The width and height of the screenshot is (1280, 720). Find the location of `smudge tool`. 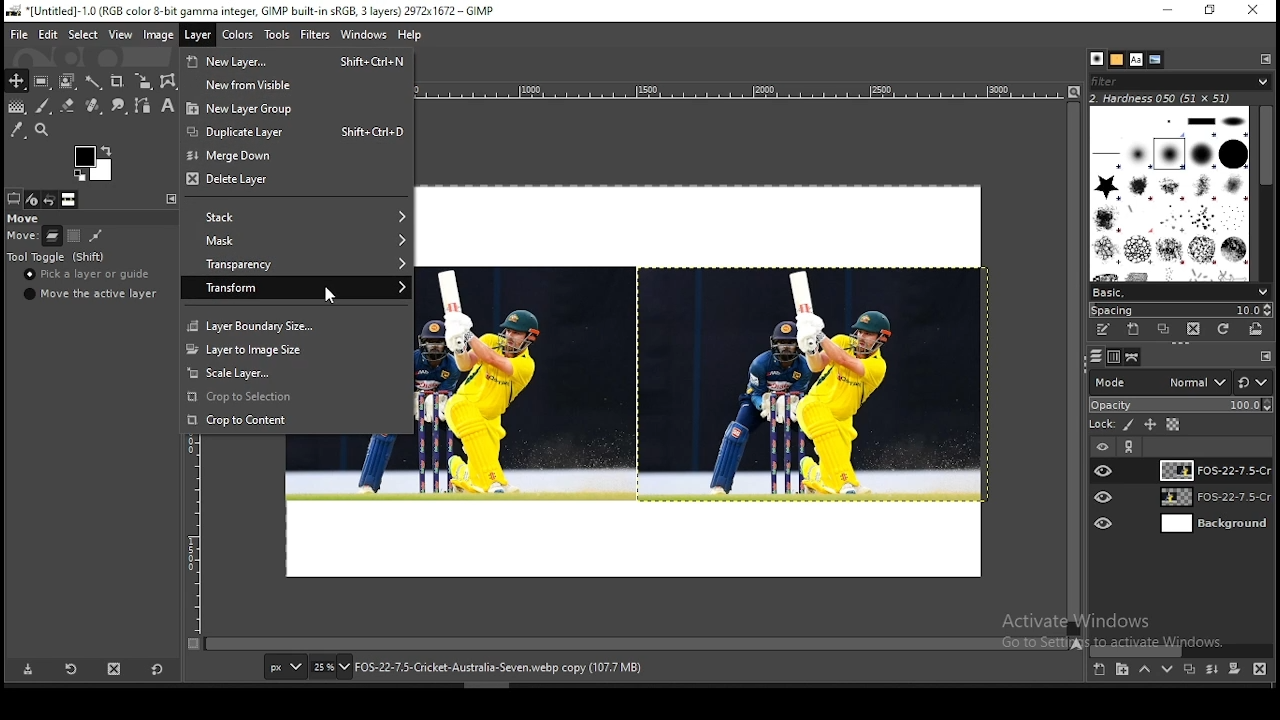

smudge tool is located at coordinates (116, 106).